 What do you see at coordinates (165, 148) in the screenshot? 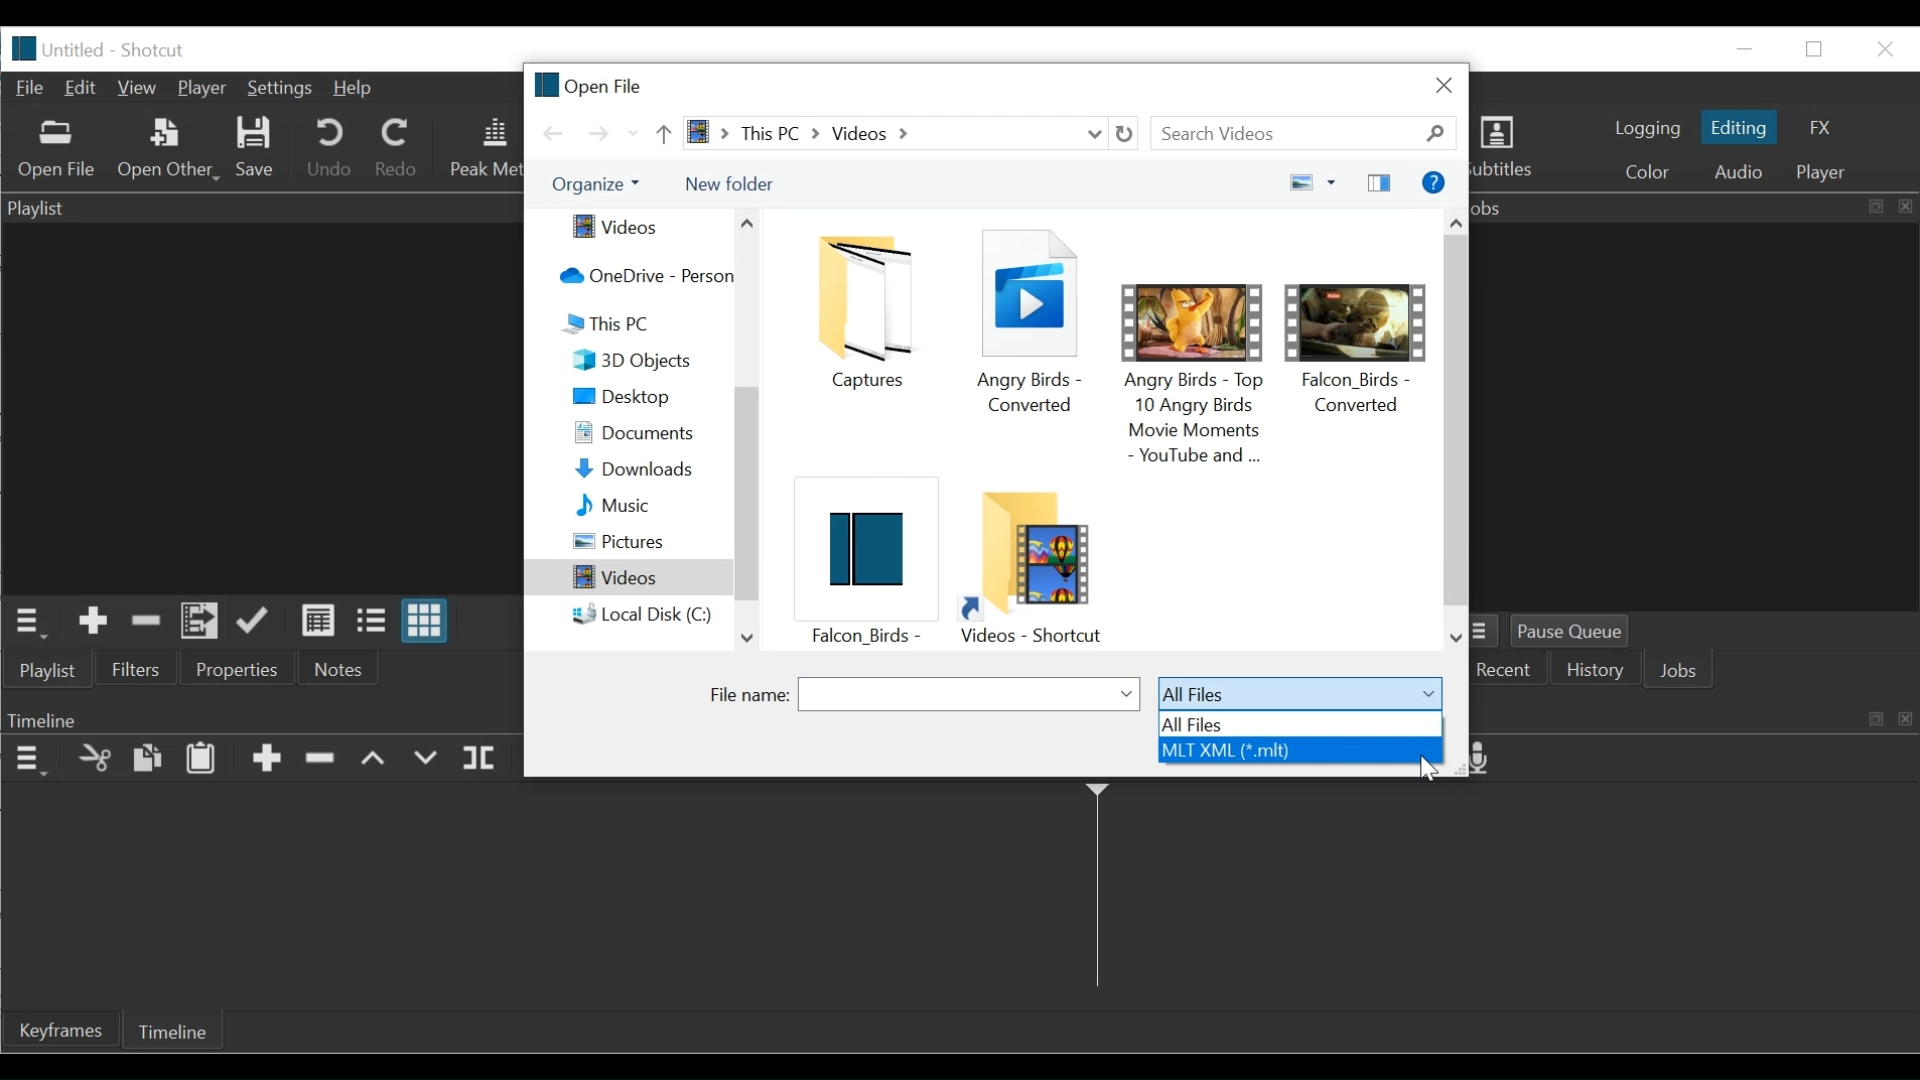
I see `Open Other` at bounding box center [165, 148].